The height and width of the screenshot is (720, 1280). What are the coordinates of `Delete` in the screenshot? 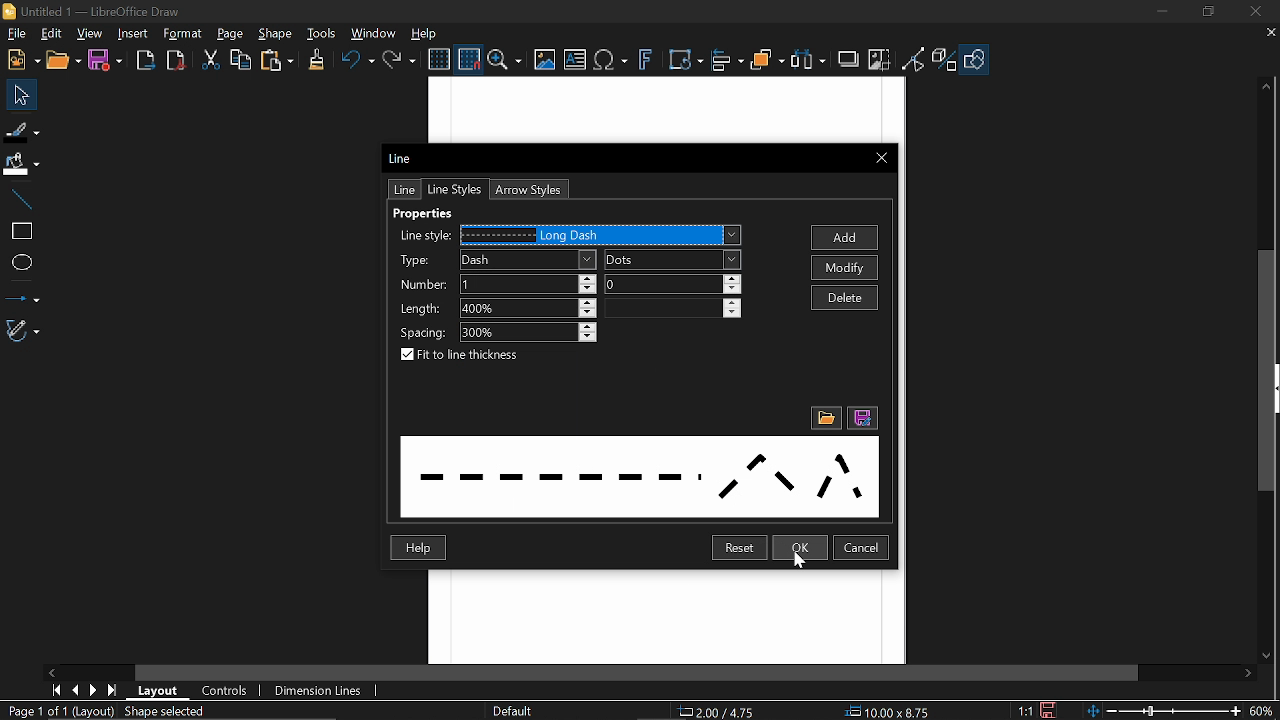 It's located at (844, 297).